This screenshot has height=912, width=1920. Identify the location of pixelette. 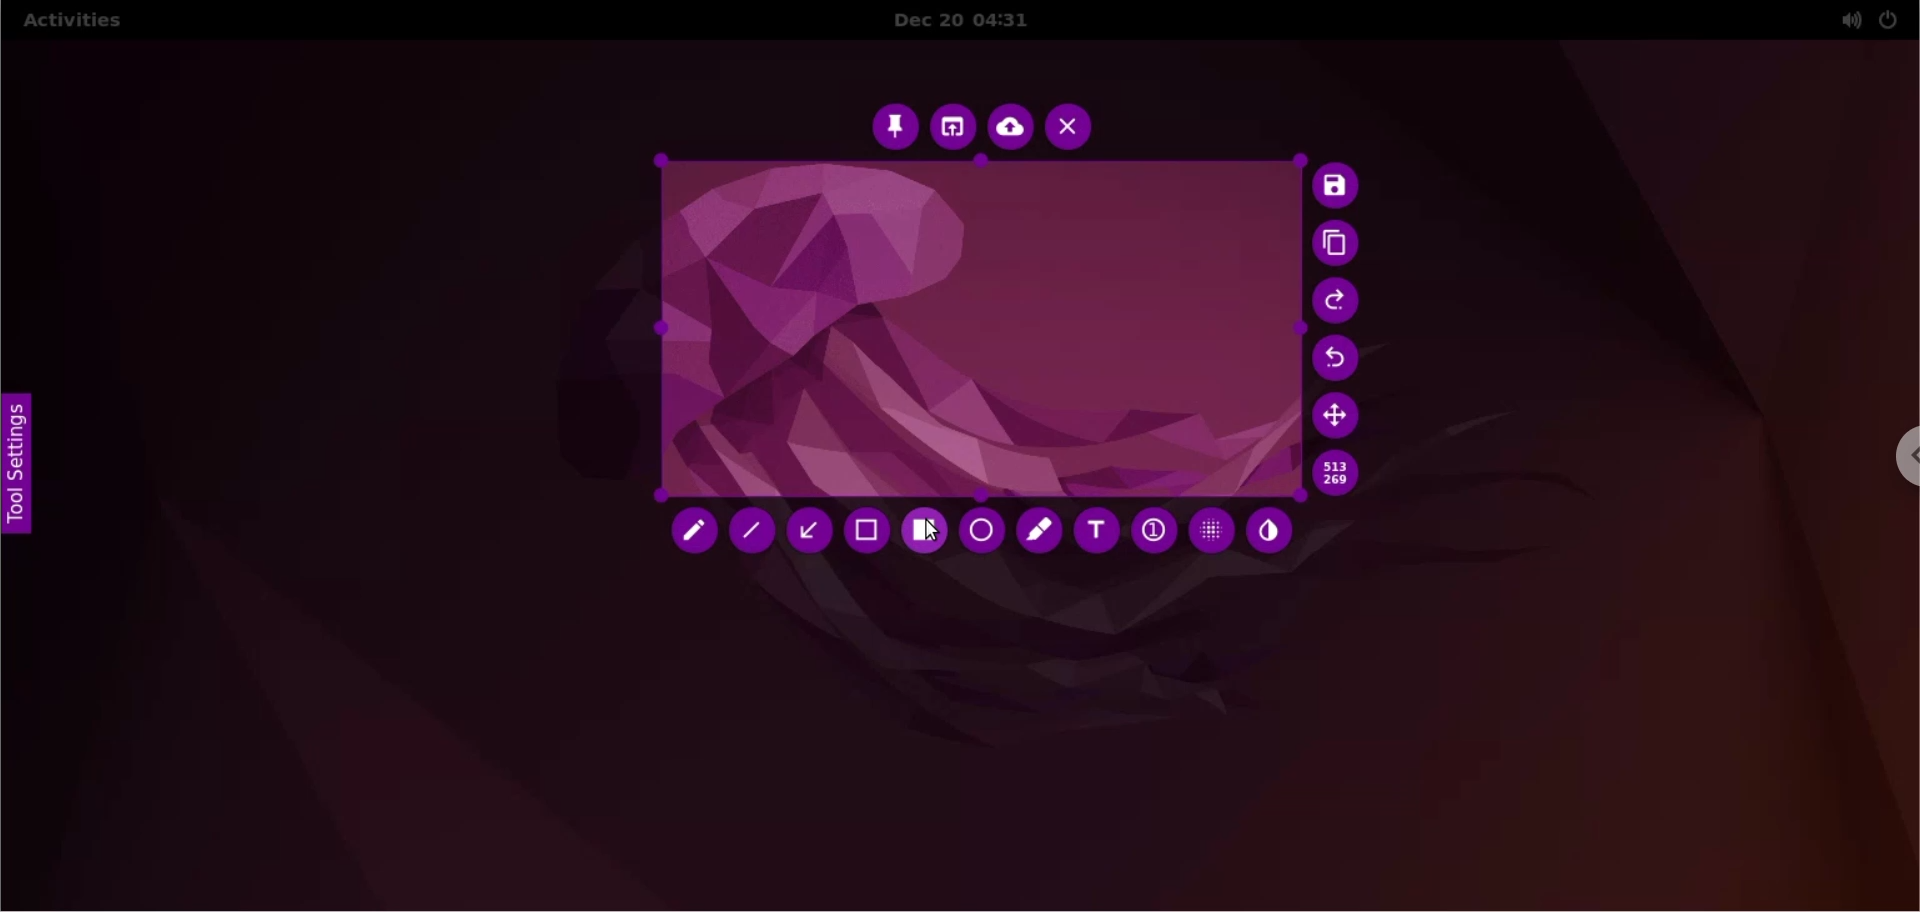
(1211, 531).